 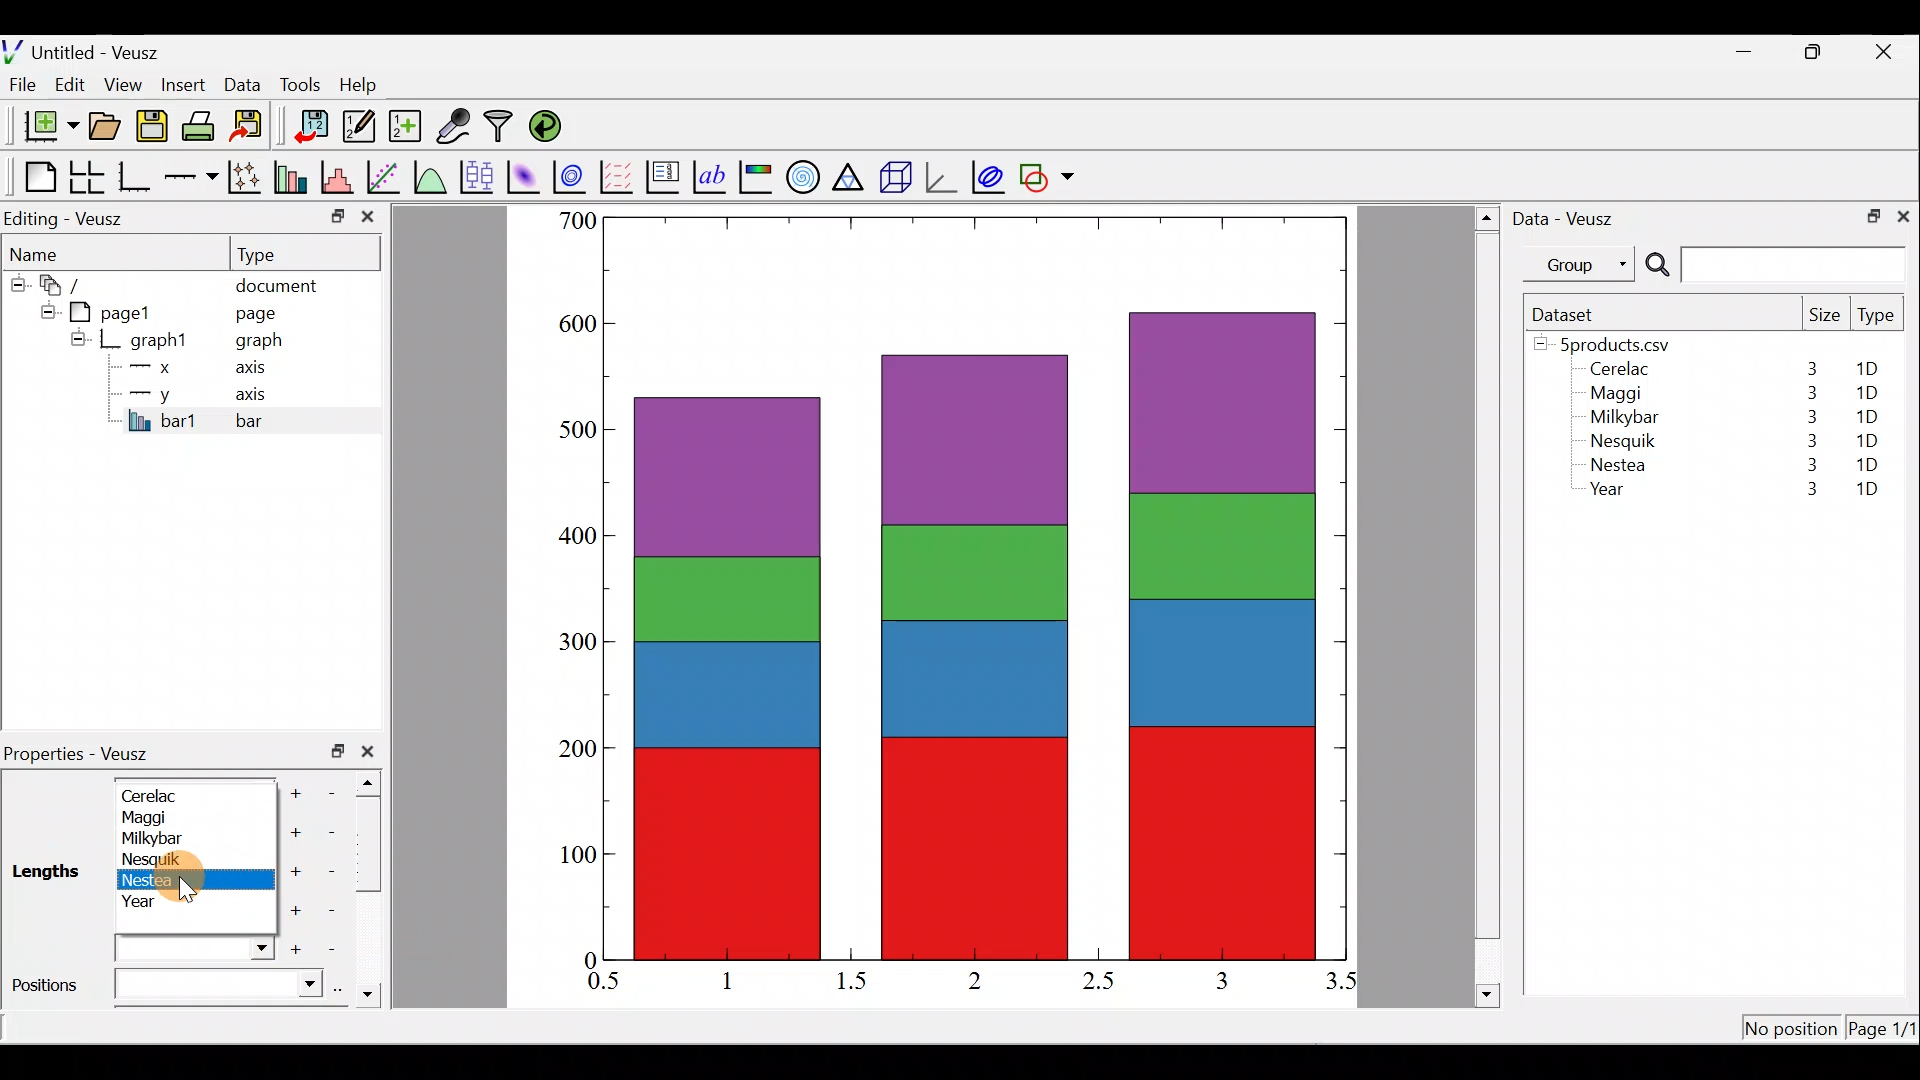 What do you see at coordinates (282, 420) in the screenshot?
I see `bar` at bounding box center [282, 420].